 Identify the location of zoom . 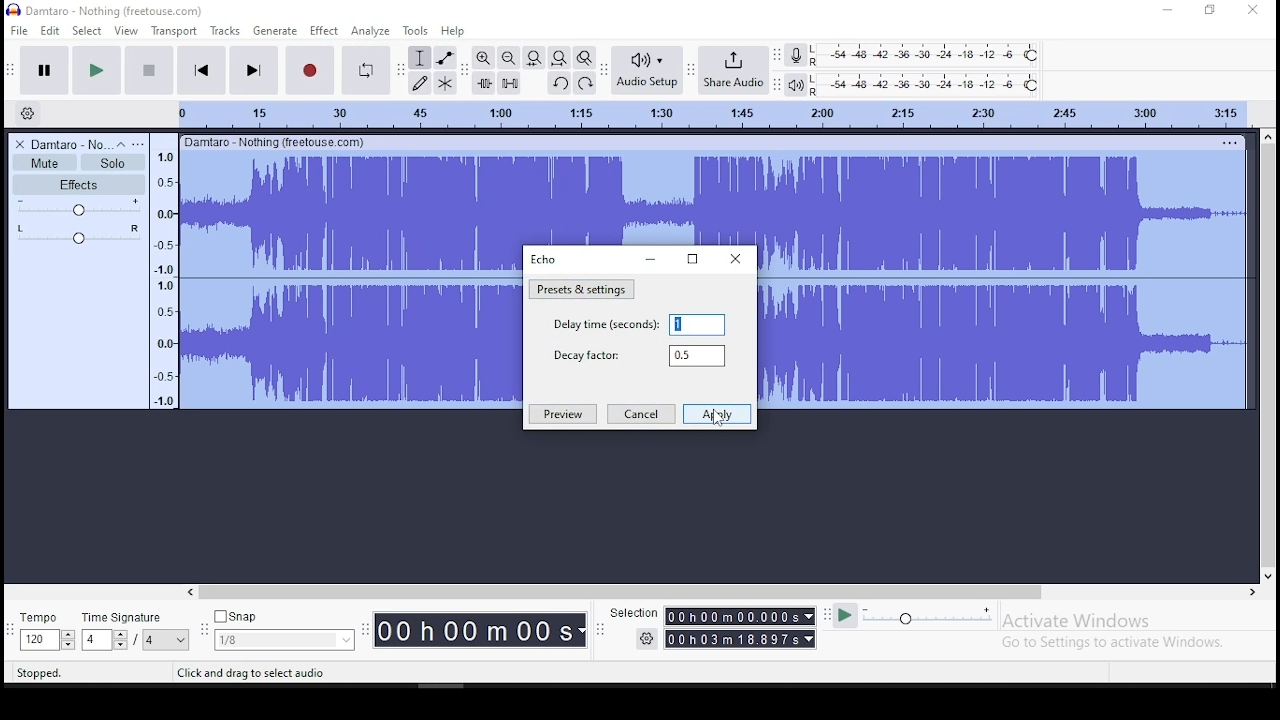
(509, 57).